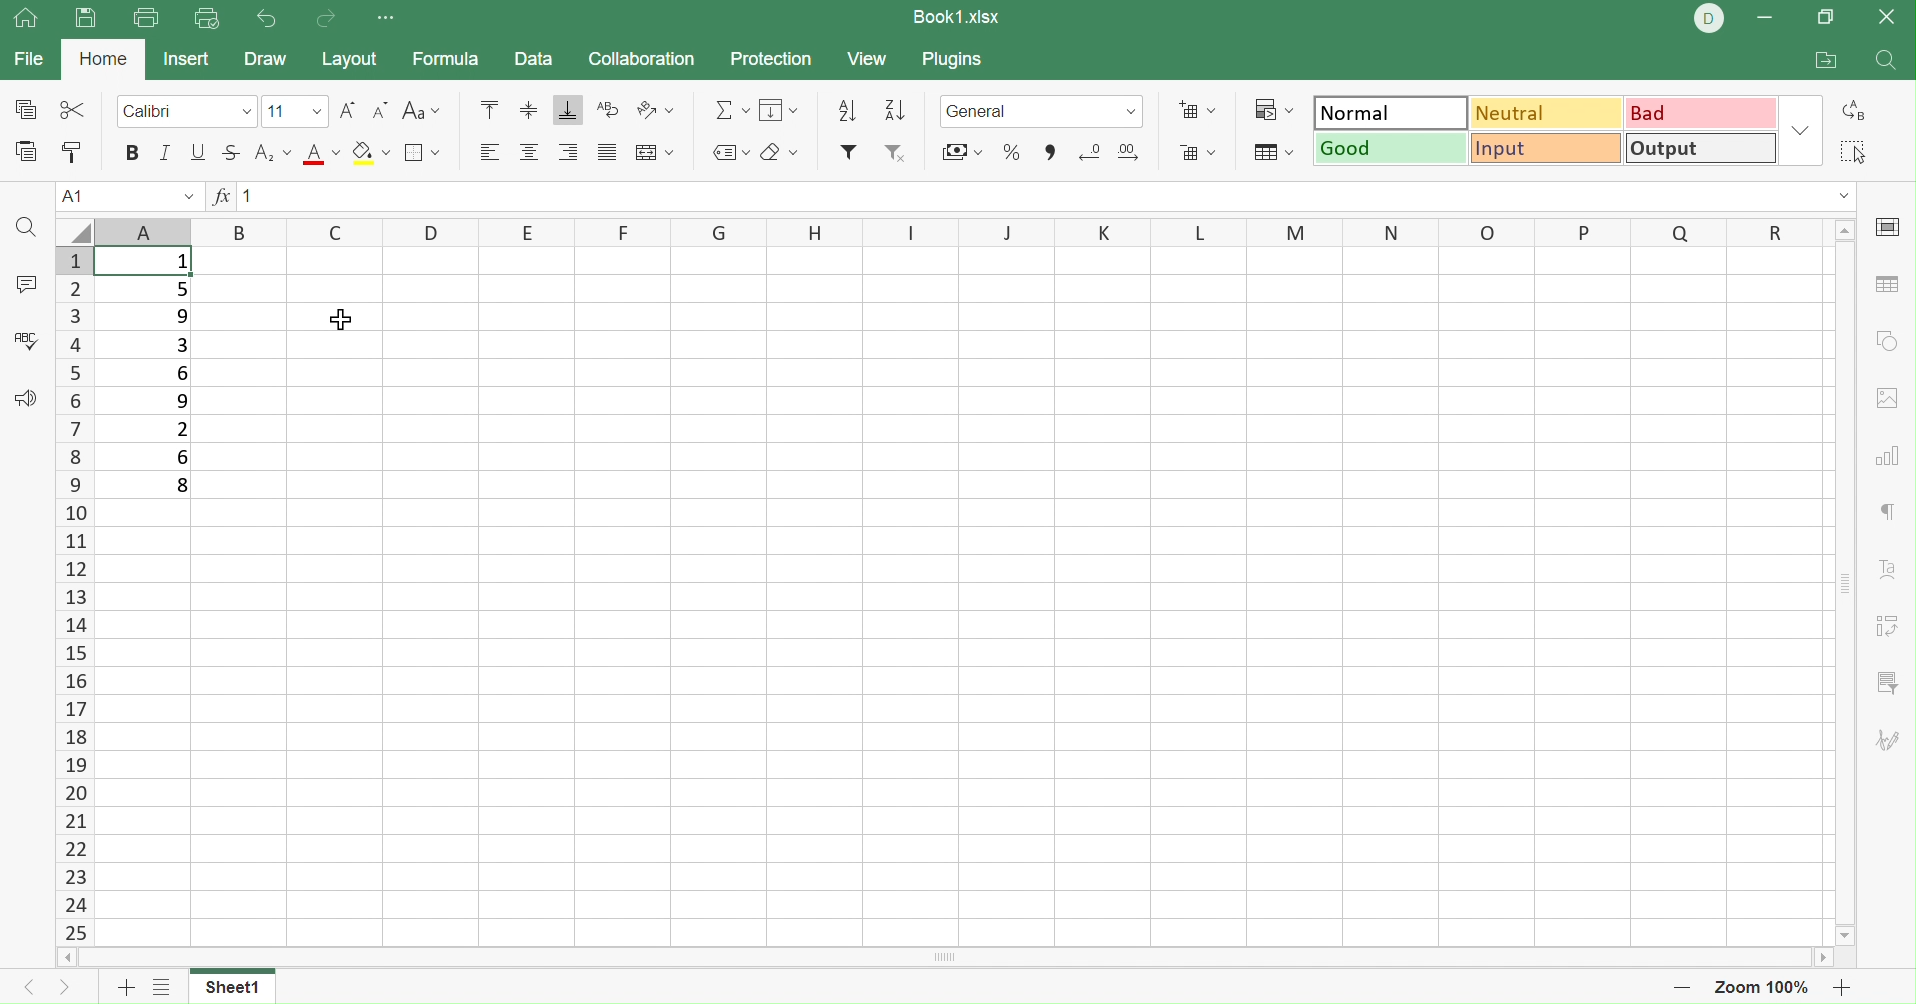 The width and height of the screenshot is (1916, 1004). What do you see at coordinates (1825, 956) in the screenshot?
I see `Scroll right` at bounding box center [1825, 956].